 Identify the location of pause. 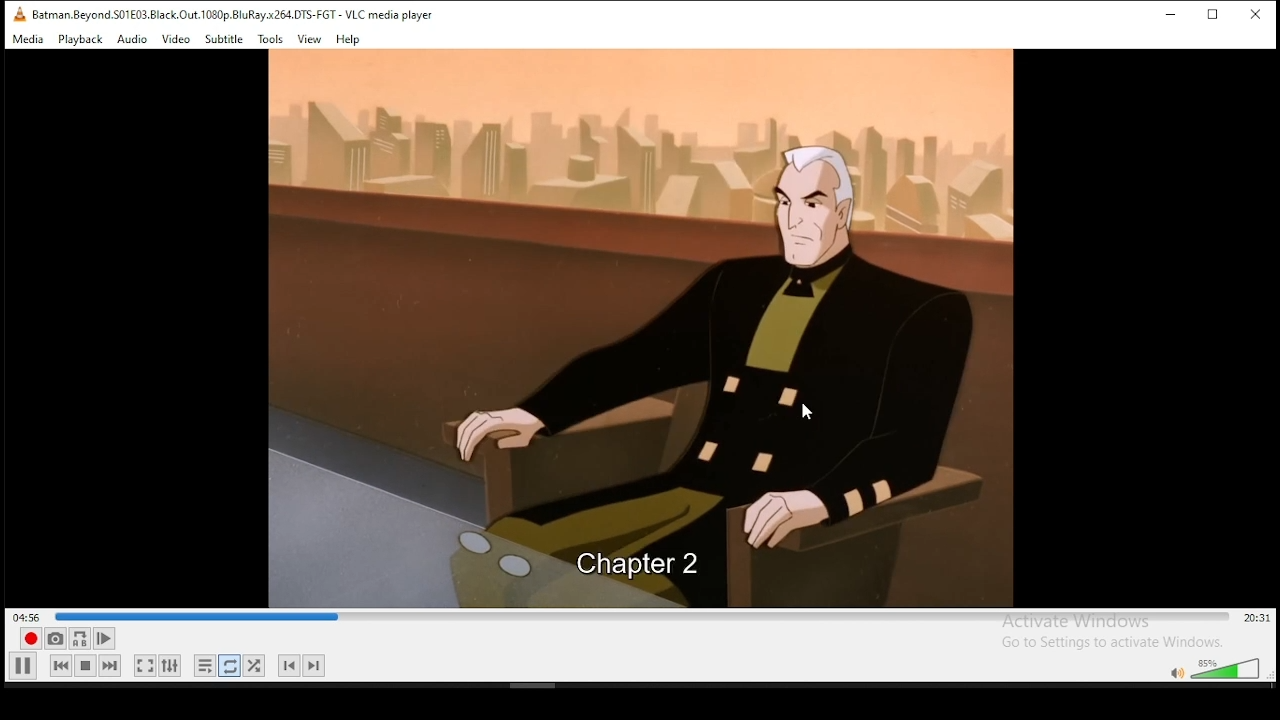
(85, 668).